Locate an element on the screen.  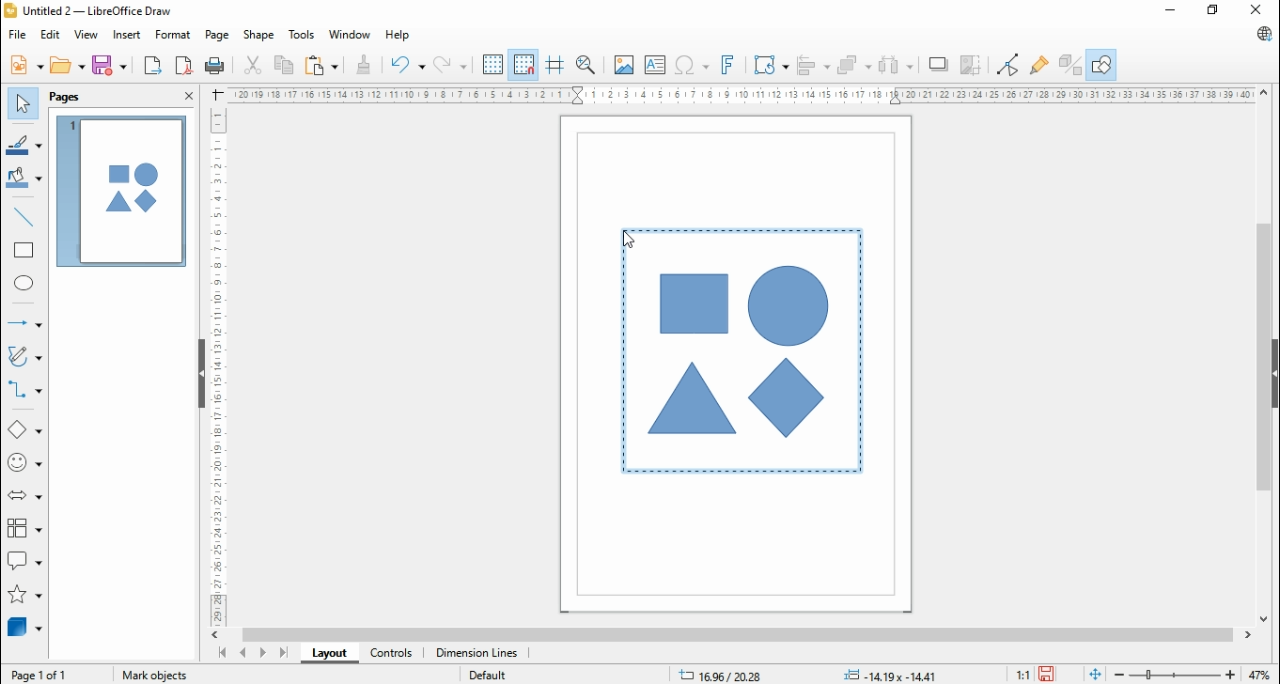
shape 1 is located at coordinates (693, 304).